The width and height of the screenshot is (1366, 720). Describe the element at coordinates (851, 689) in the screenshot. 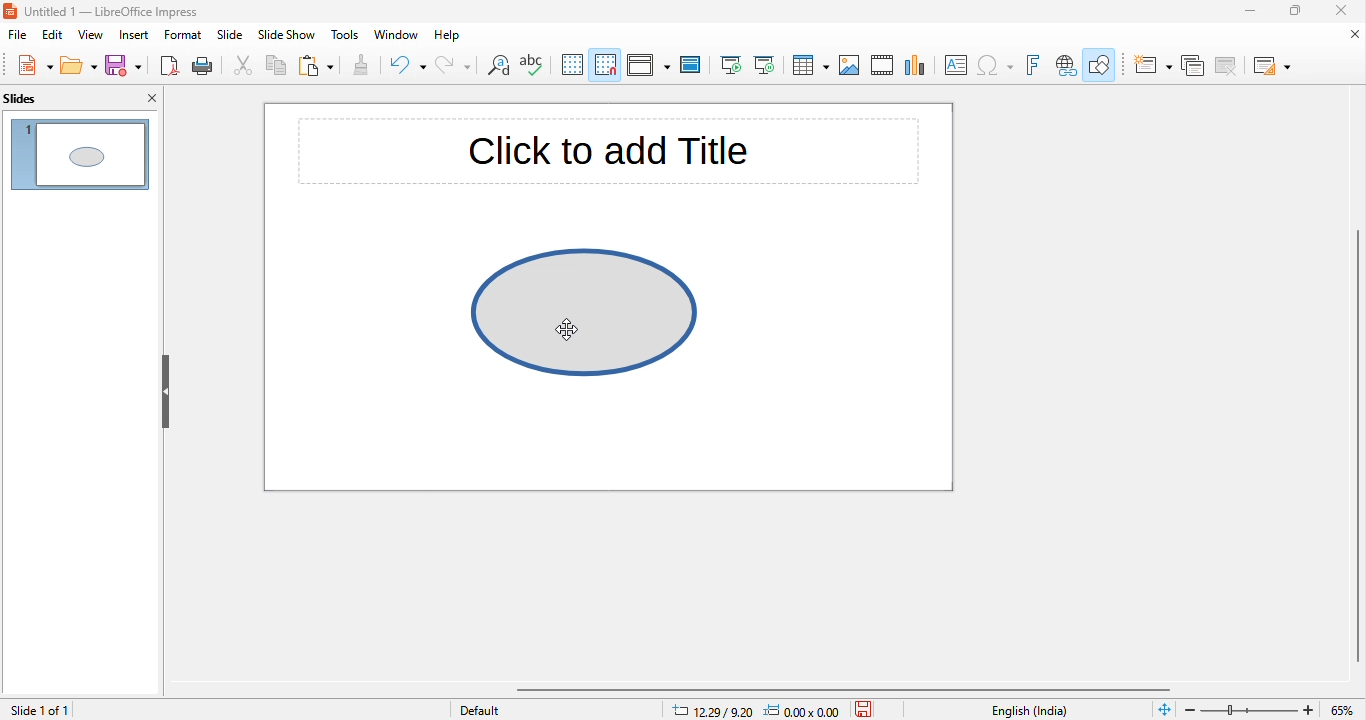

I see `horizontal scroll bar` at that location.